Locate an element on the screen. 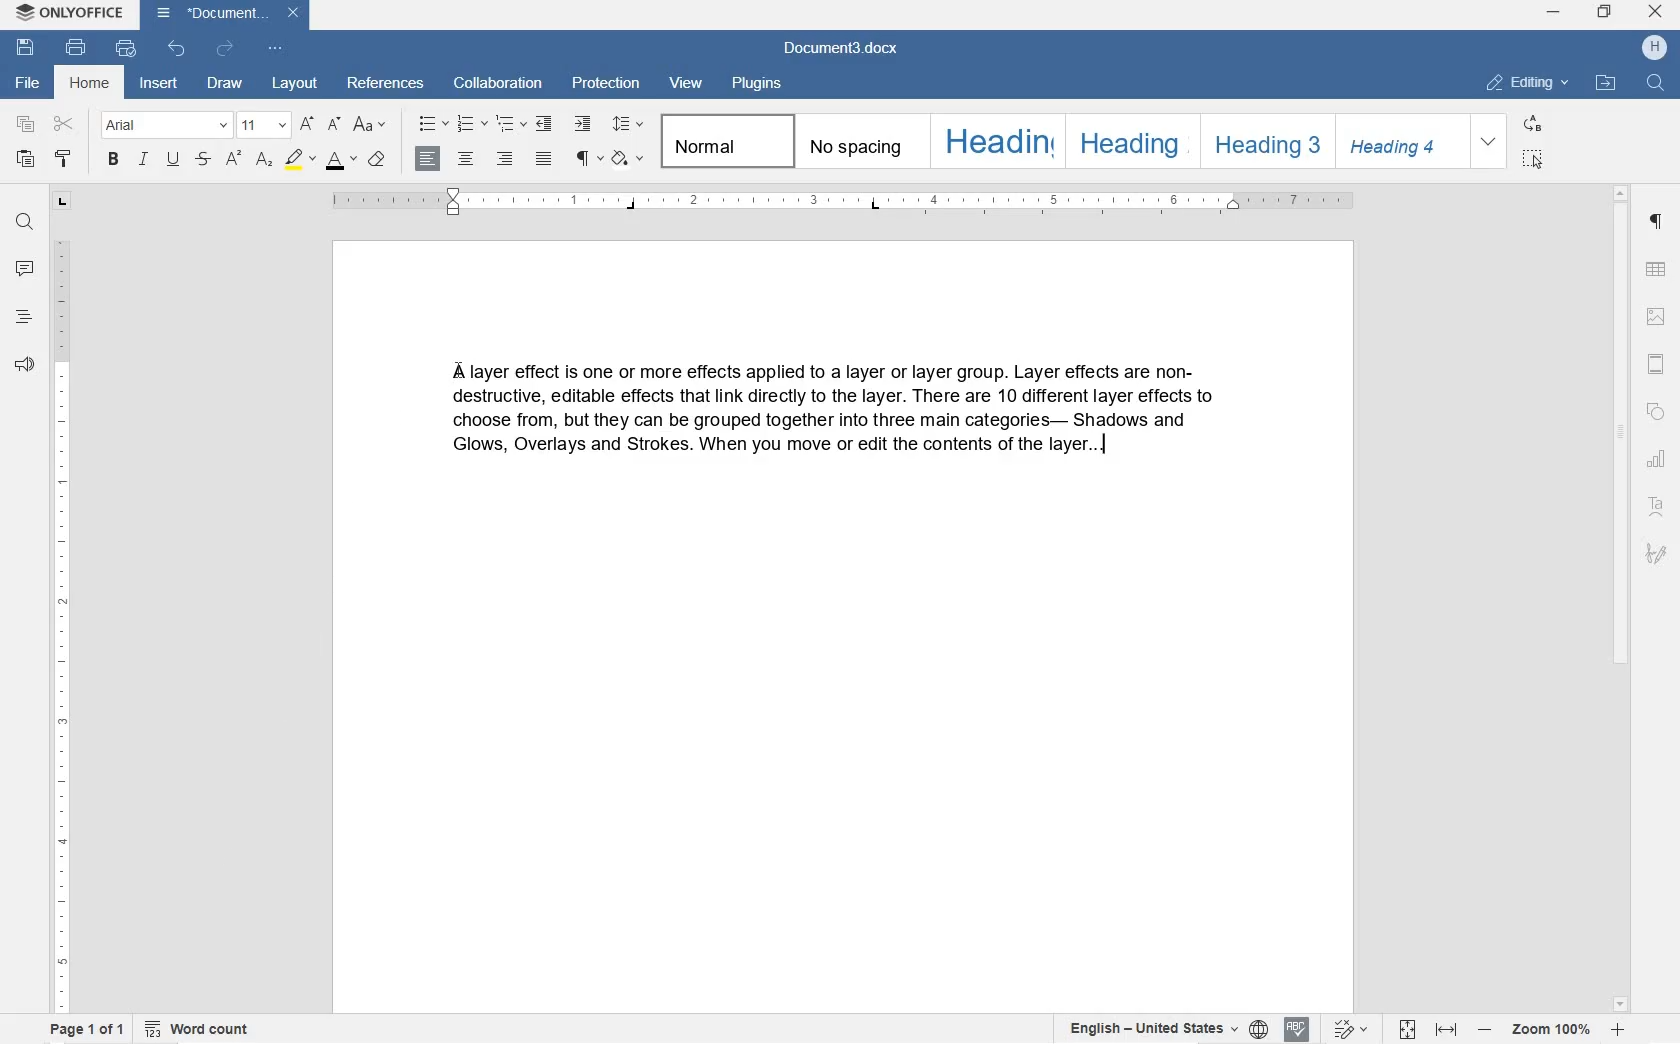 The height and width of the screenshot is (1044, 1680). SHAPE is located at coordinates (1653, 412).